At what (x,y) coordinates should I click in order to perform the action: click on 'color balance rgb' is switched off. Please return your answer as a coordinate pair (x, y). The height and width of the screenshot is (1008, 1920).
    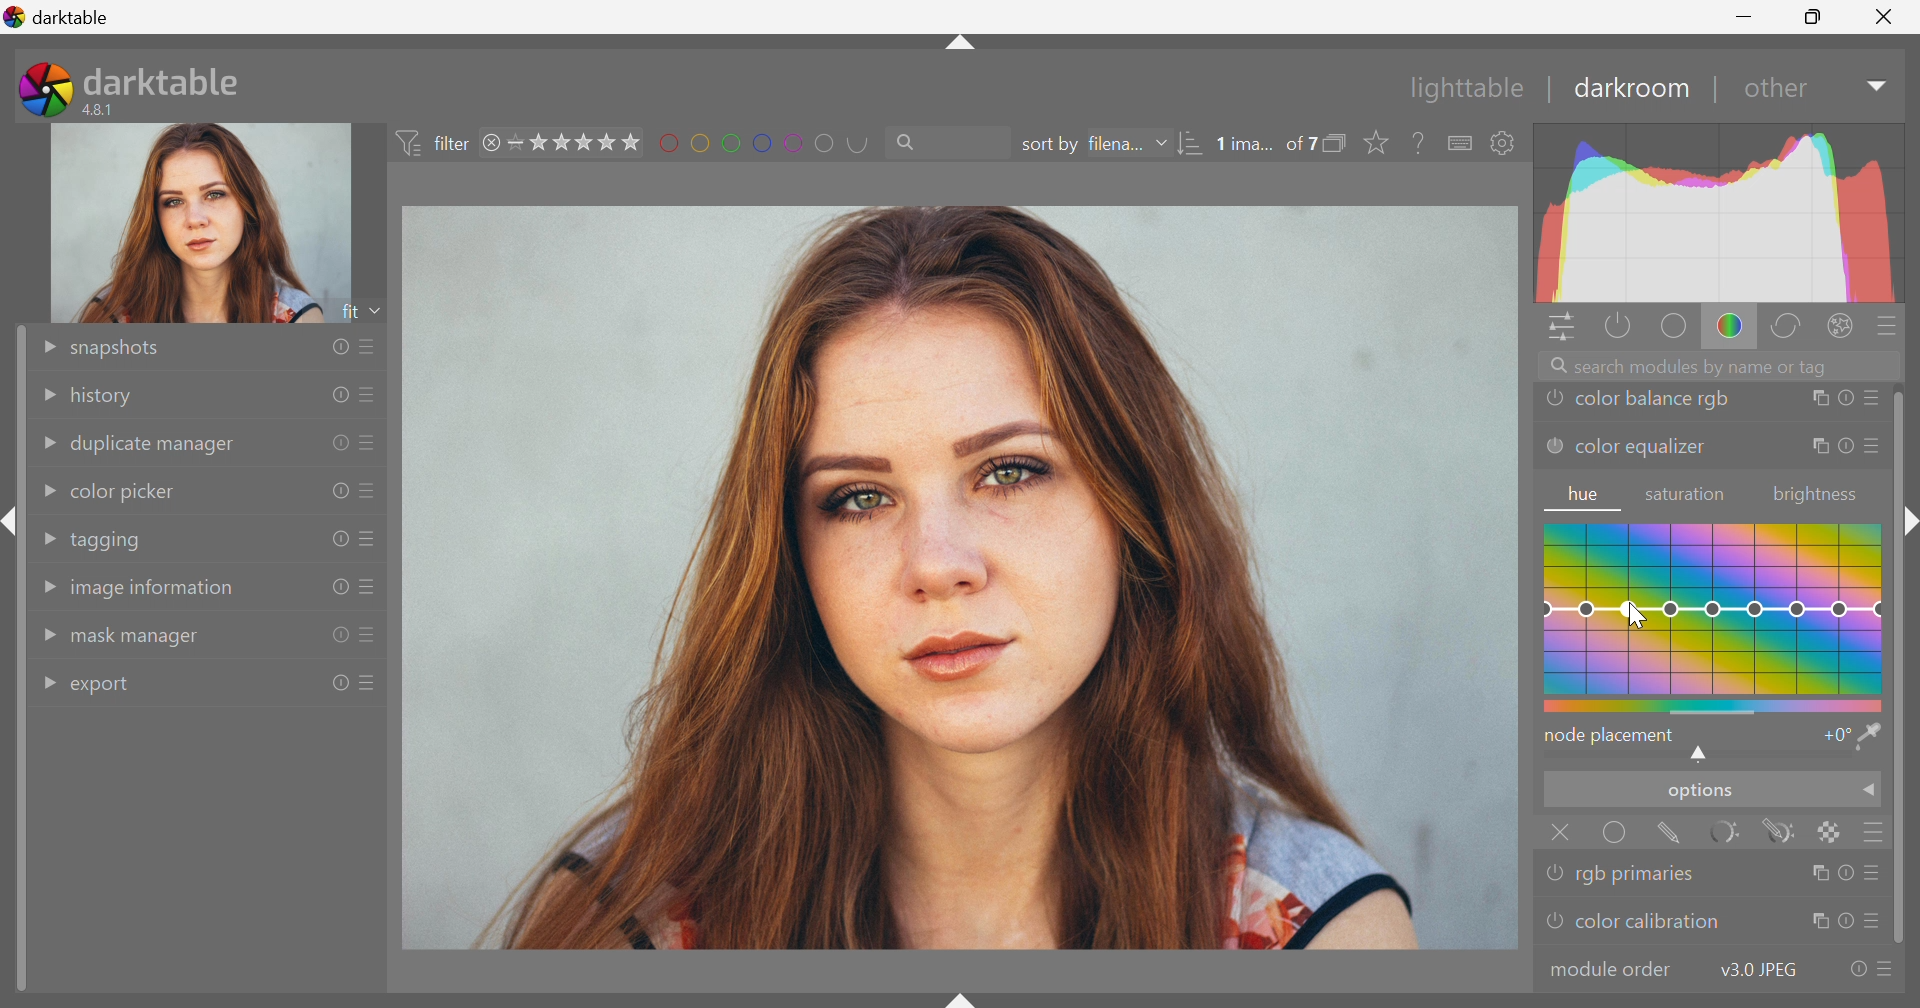
    Looking at the image, I should click on (1555, 401).